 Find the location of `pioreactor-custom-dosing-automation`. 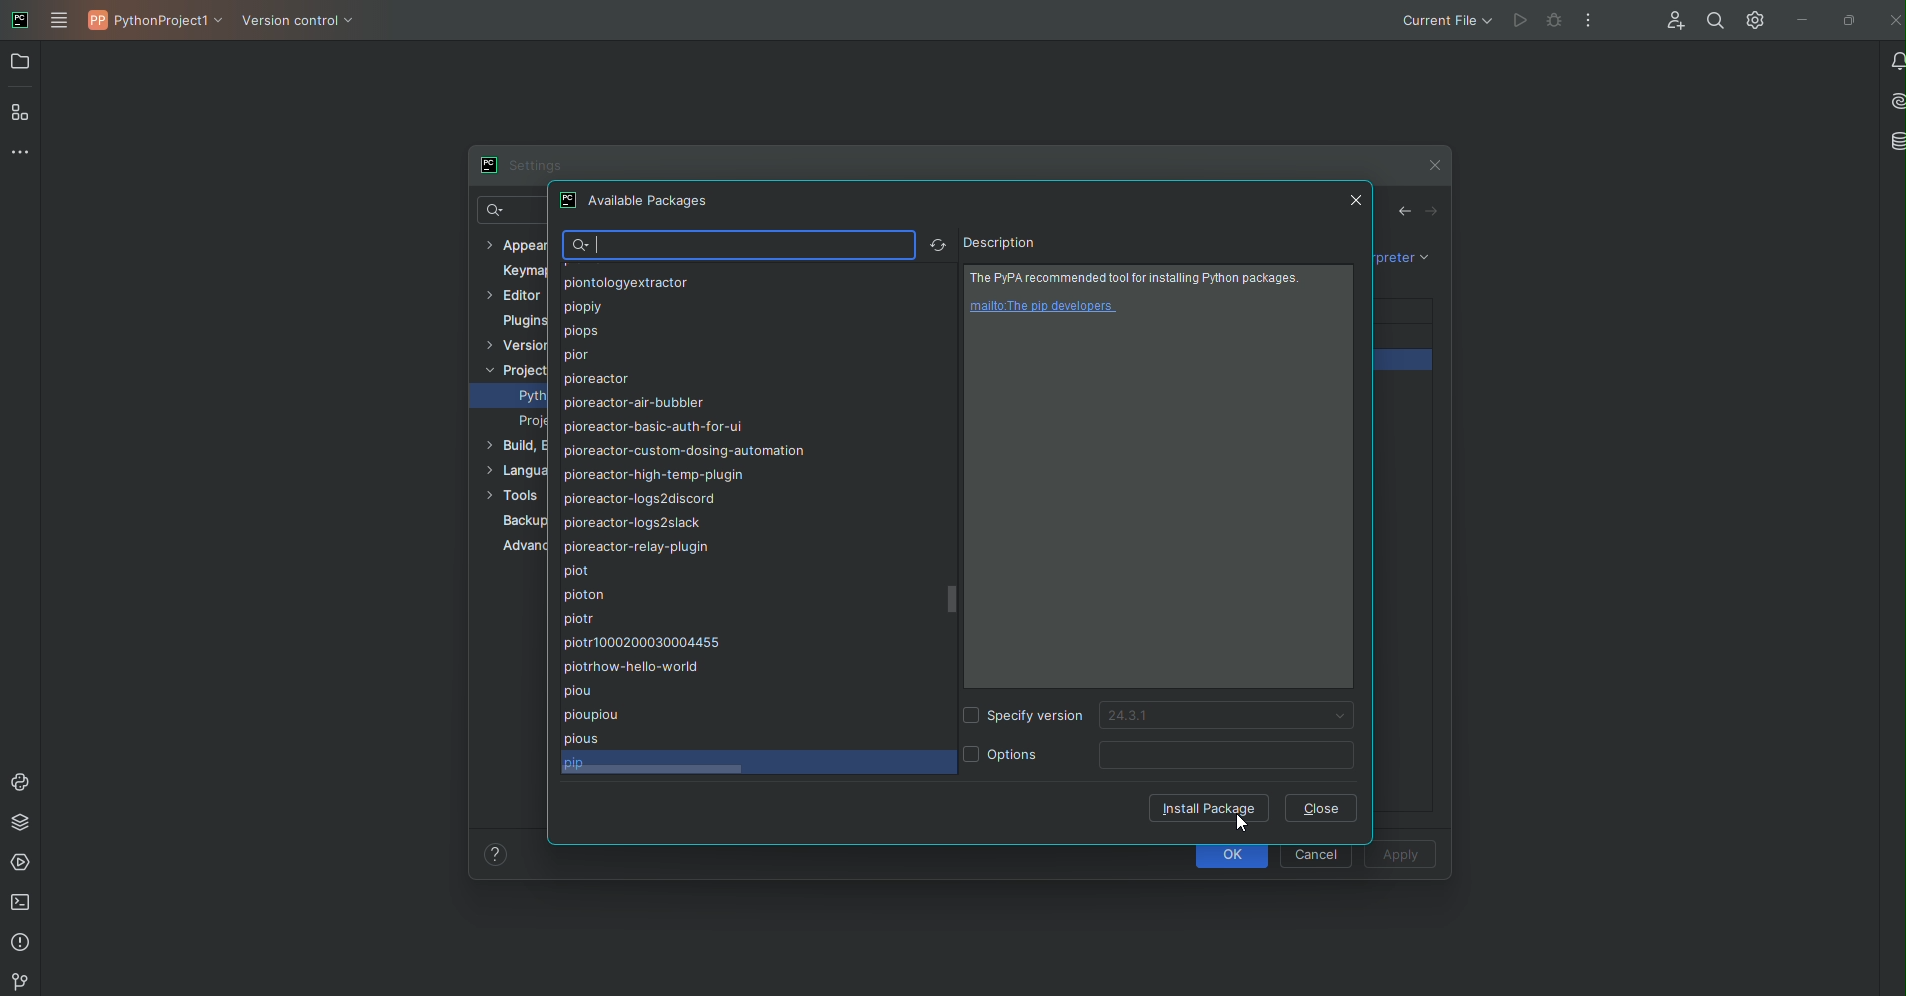

pioreactor-custom-dosing-automation is located at coordinates (688, 450).